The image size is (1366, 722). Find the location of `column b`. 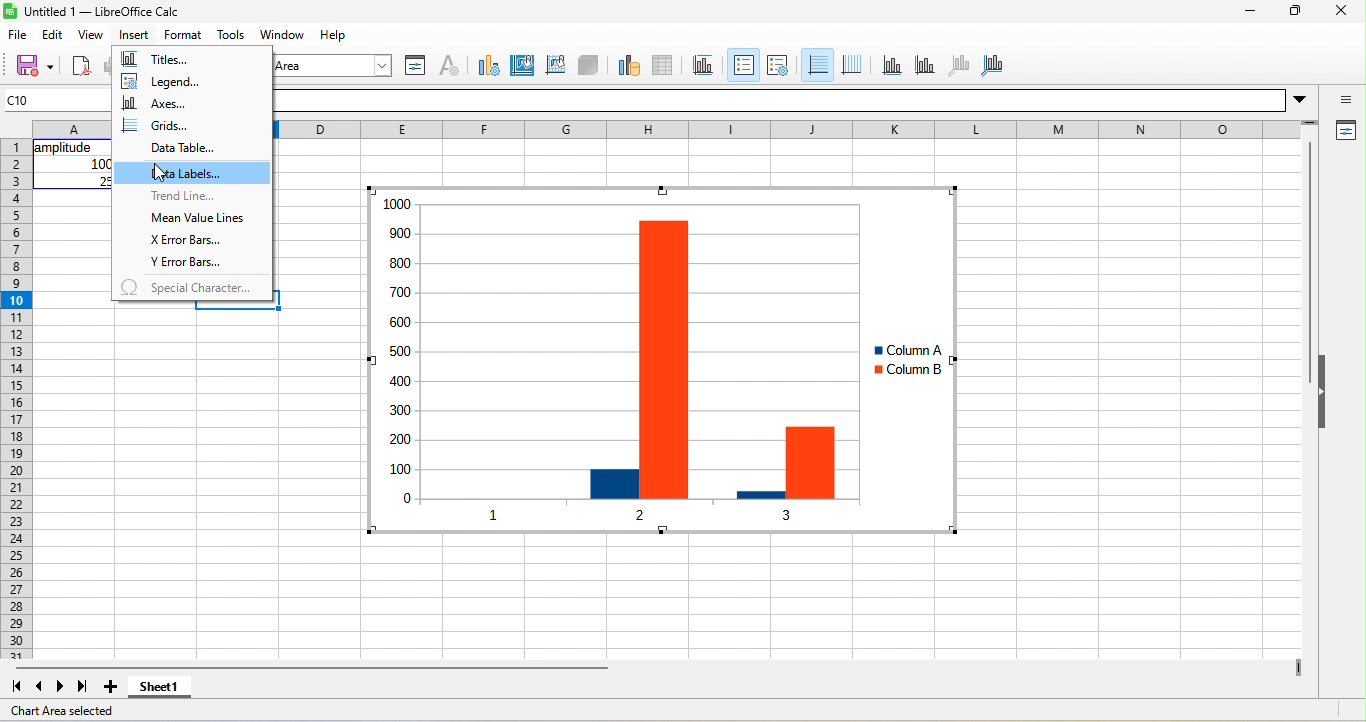

column b is located at coordinates (907, 372).